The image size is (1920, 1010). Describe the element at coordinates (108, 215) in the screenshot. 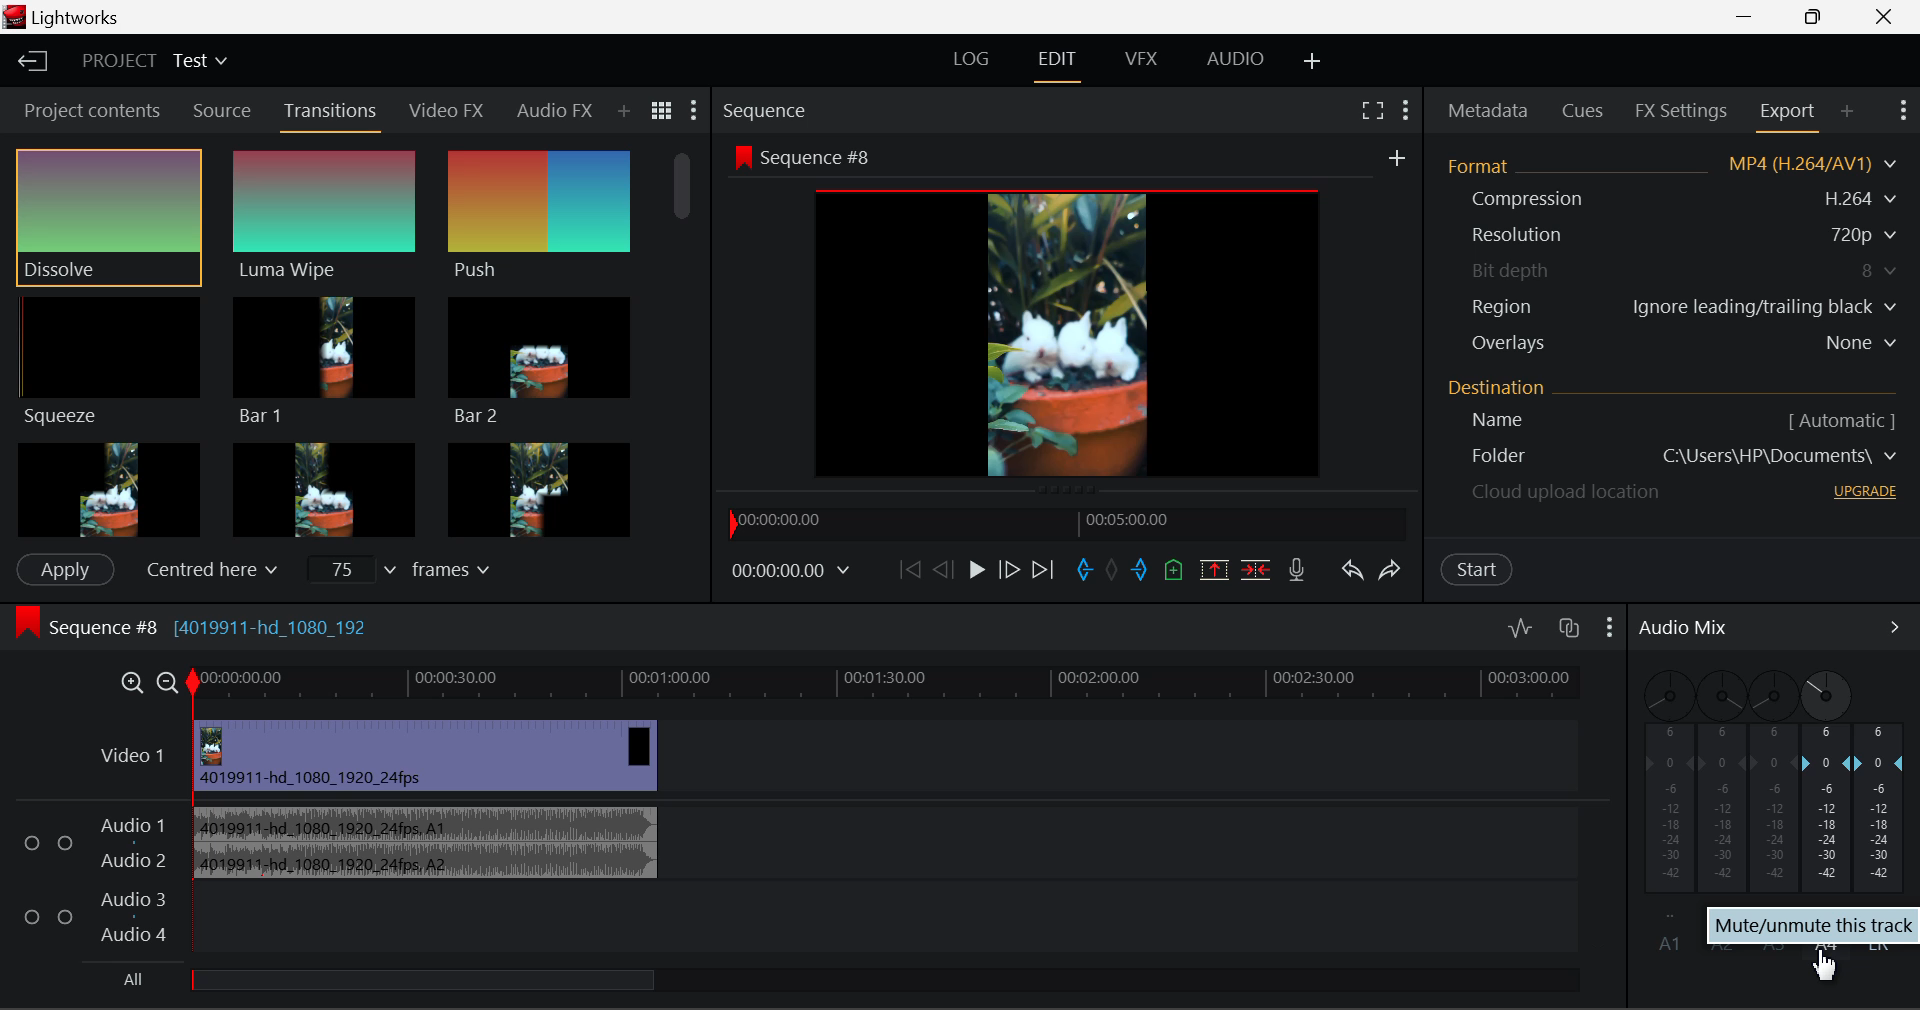

I see `Dissolve` at that location.